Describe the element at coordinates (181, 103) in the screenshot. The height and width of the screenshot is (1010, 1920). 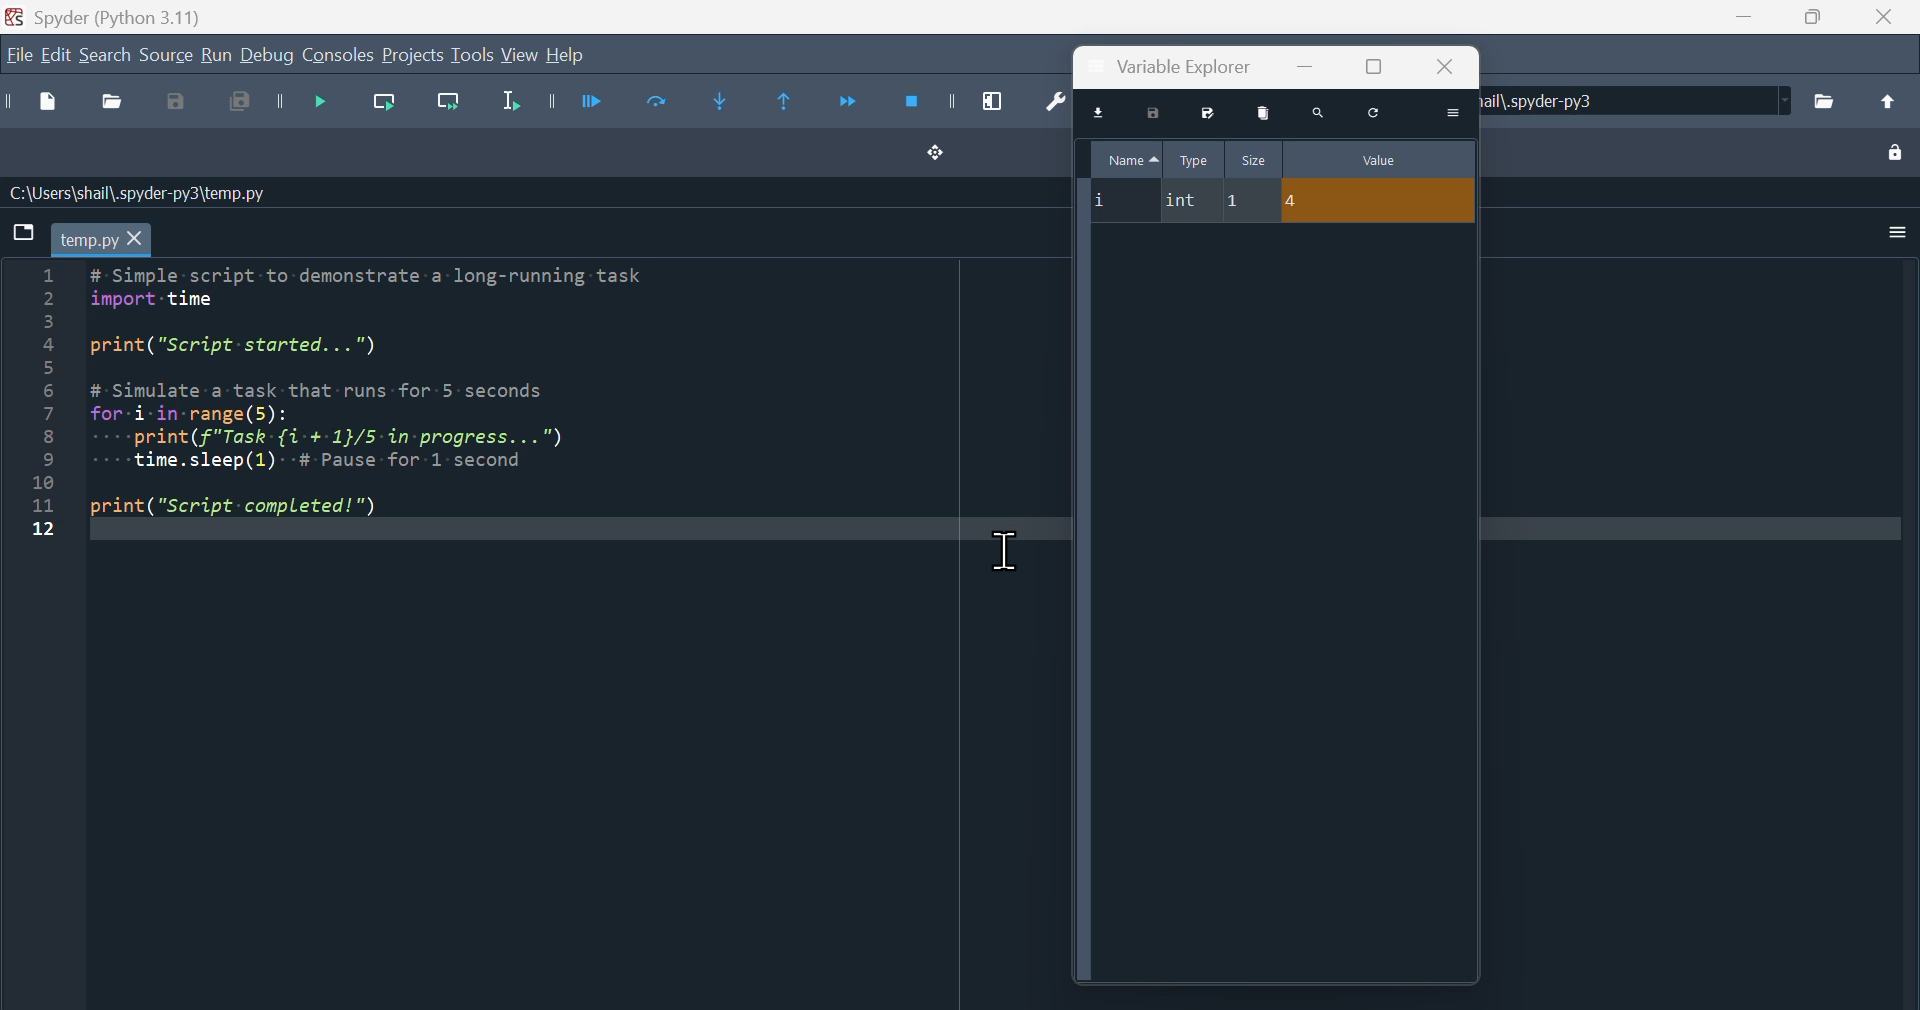
I see `save as` at that location.